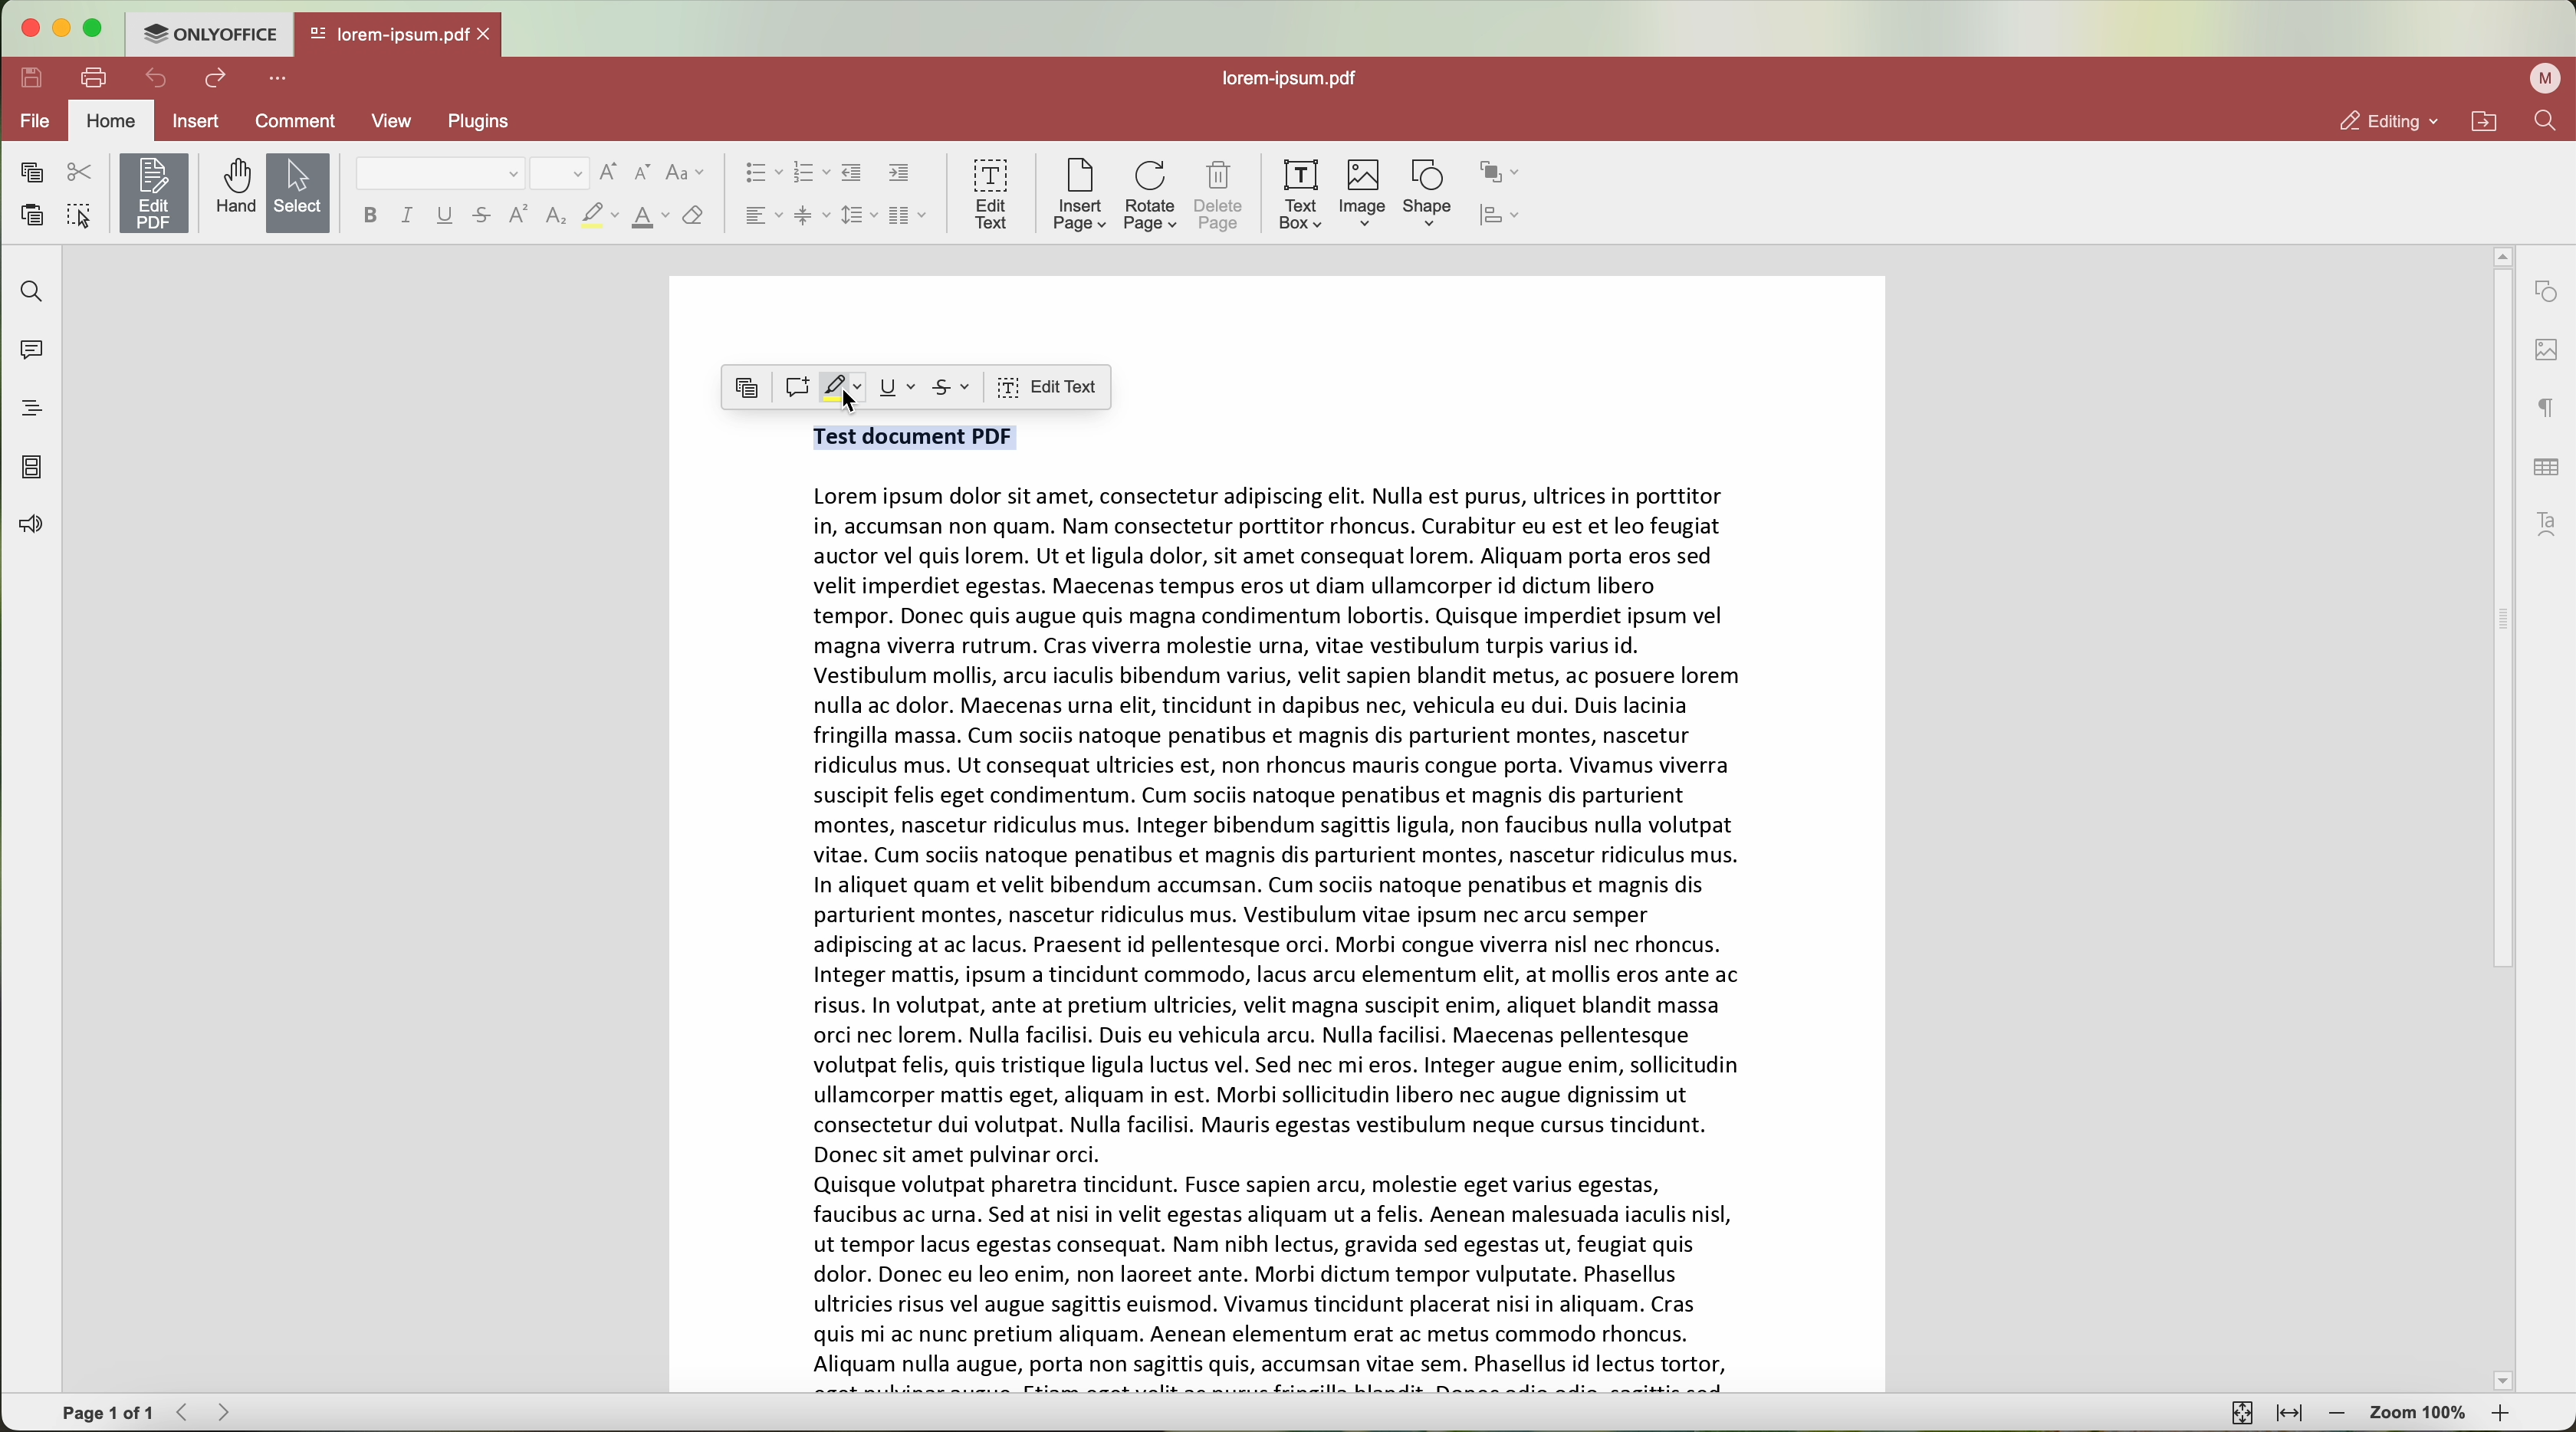 This screenshot has height=1432, width=2576. Describe the element at coordinates (2547, 470) in the screenshot. I see `table settings` at that location.